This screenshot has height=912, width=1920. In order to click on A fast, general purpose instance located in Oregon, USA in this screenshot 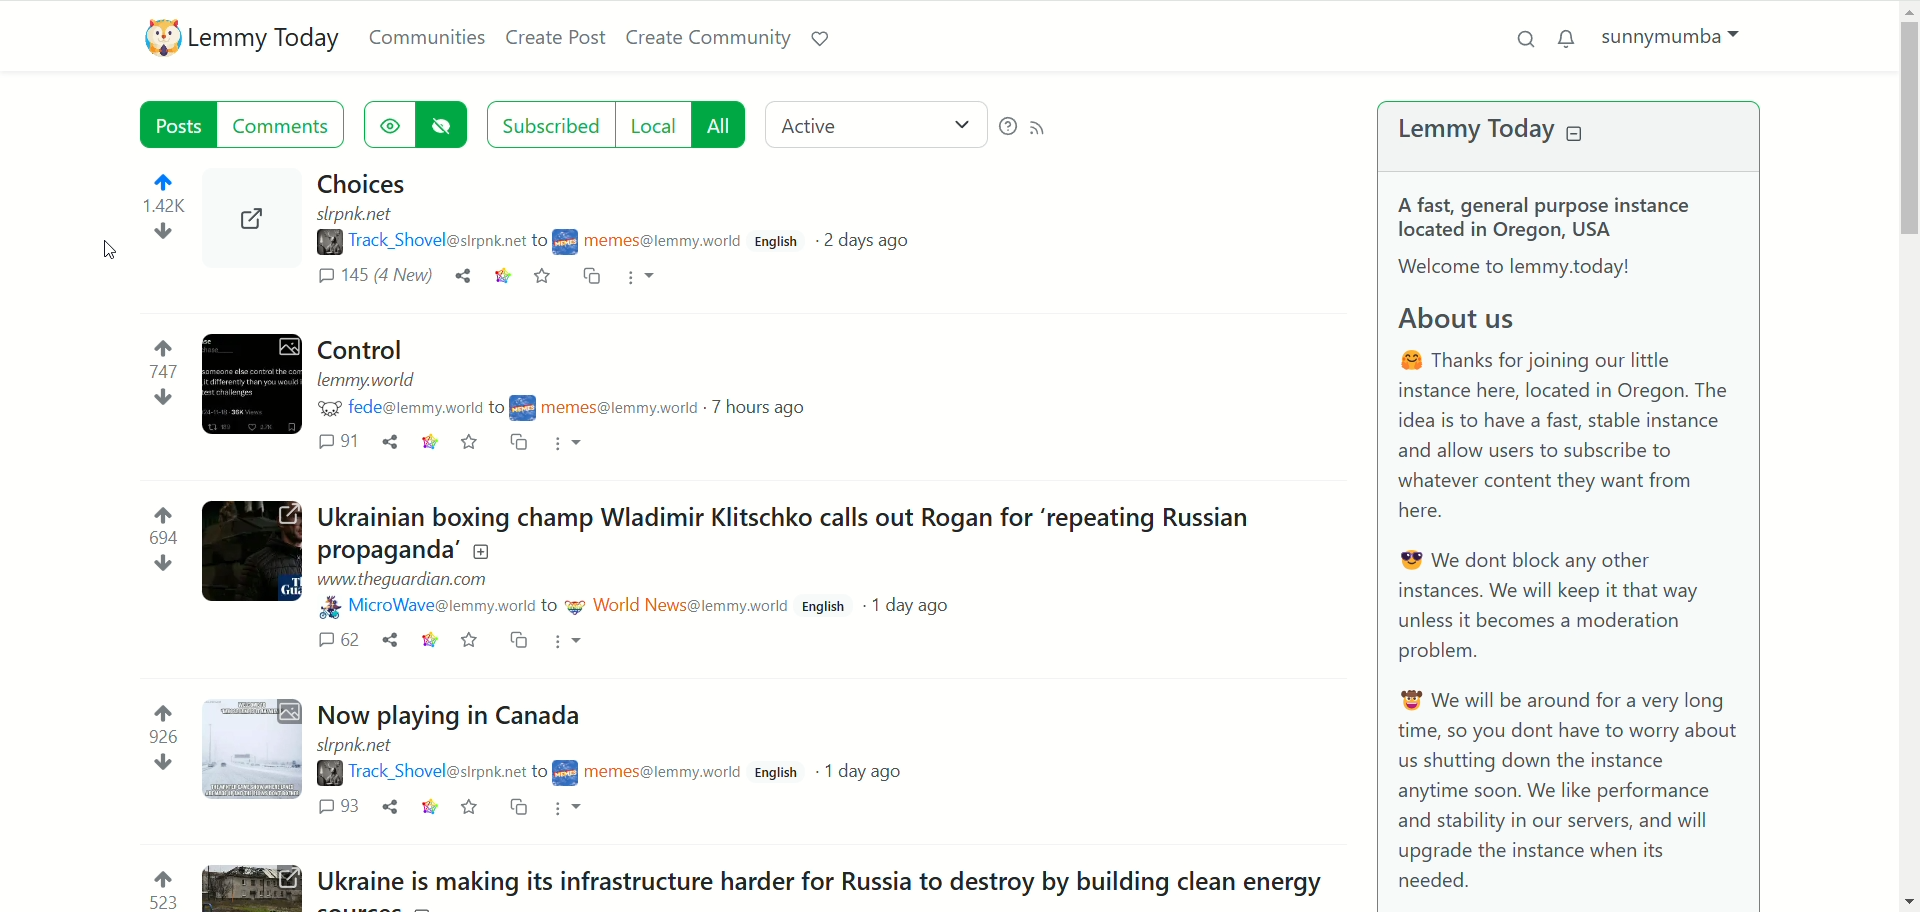, I will do `click(1547, 217)`.